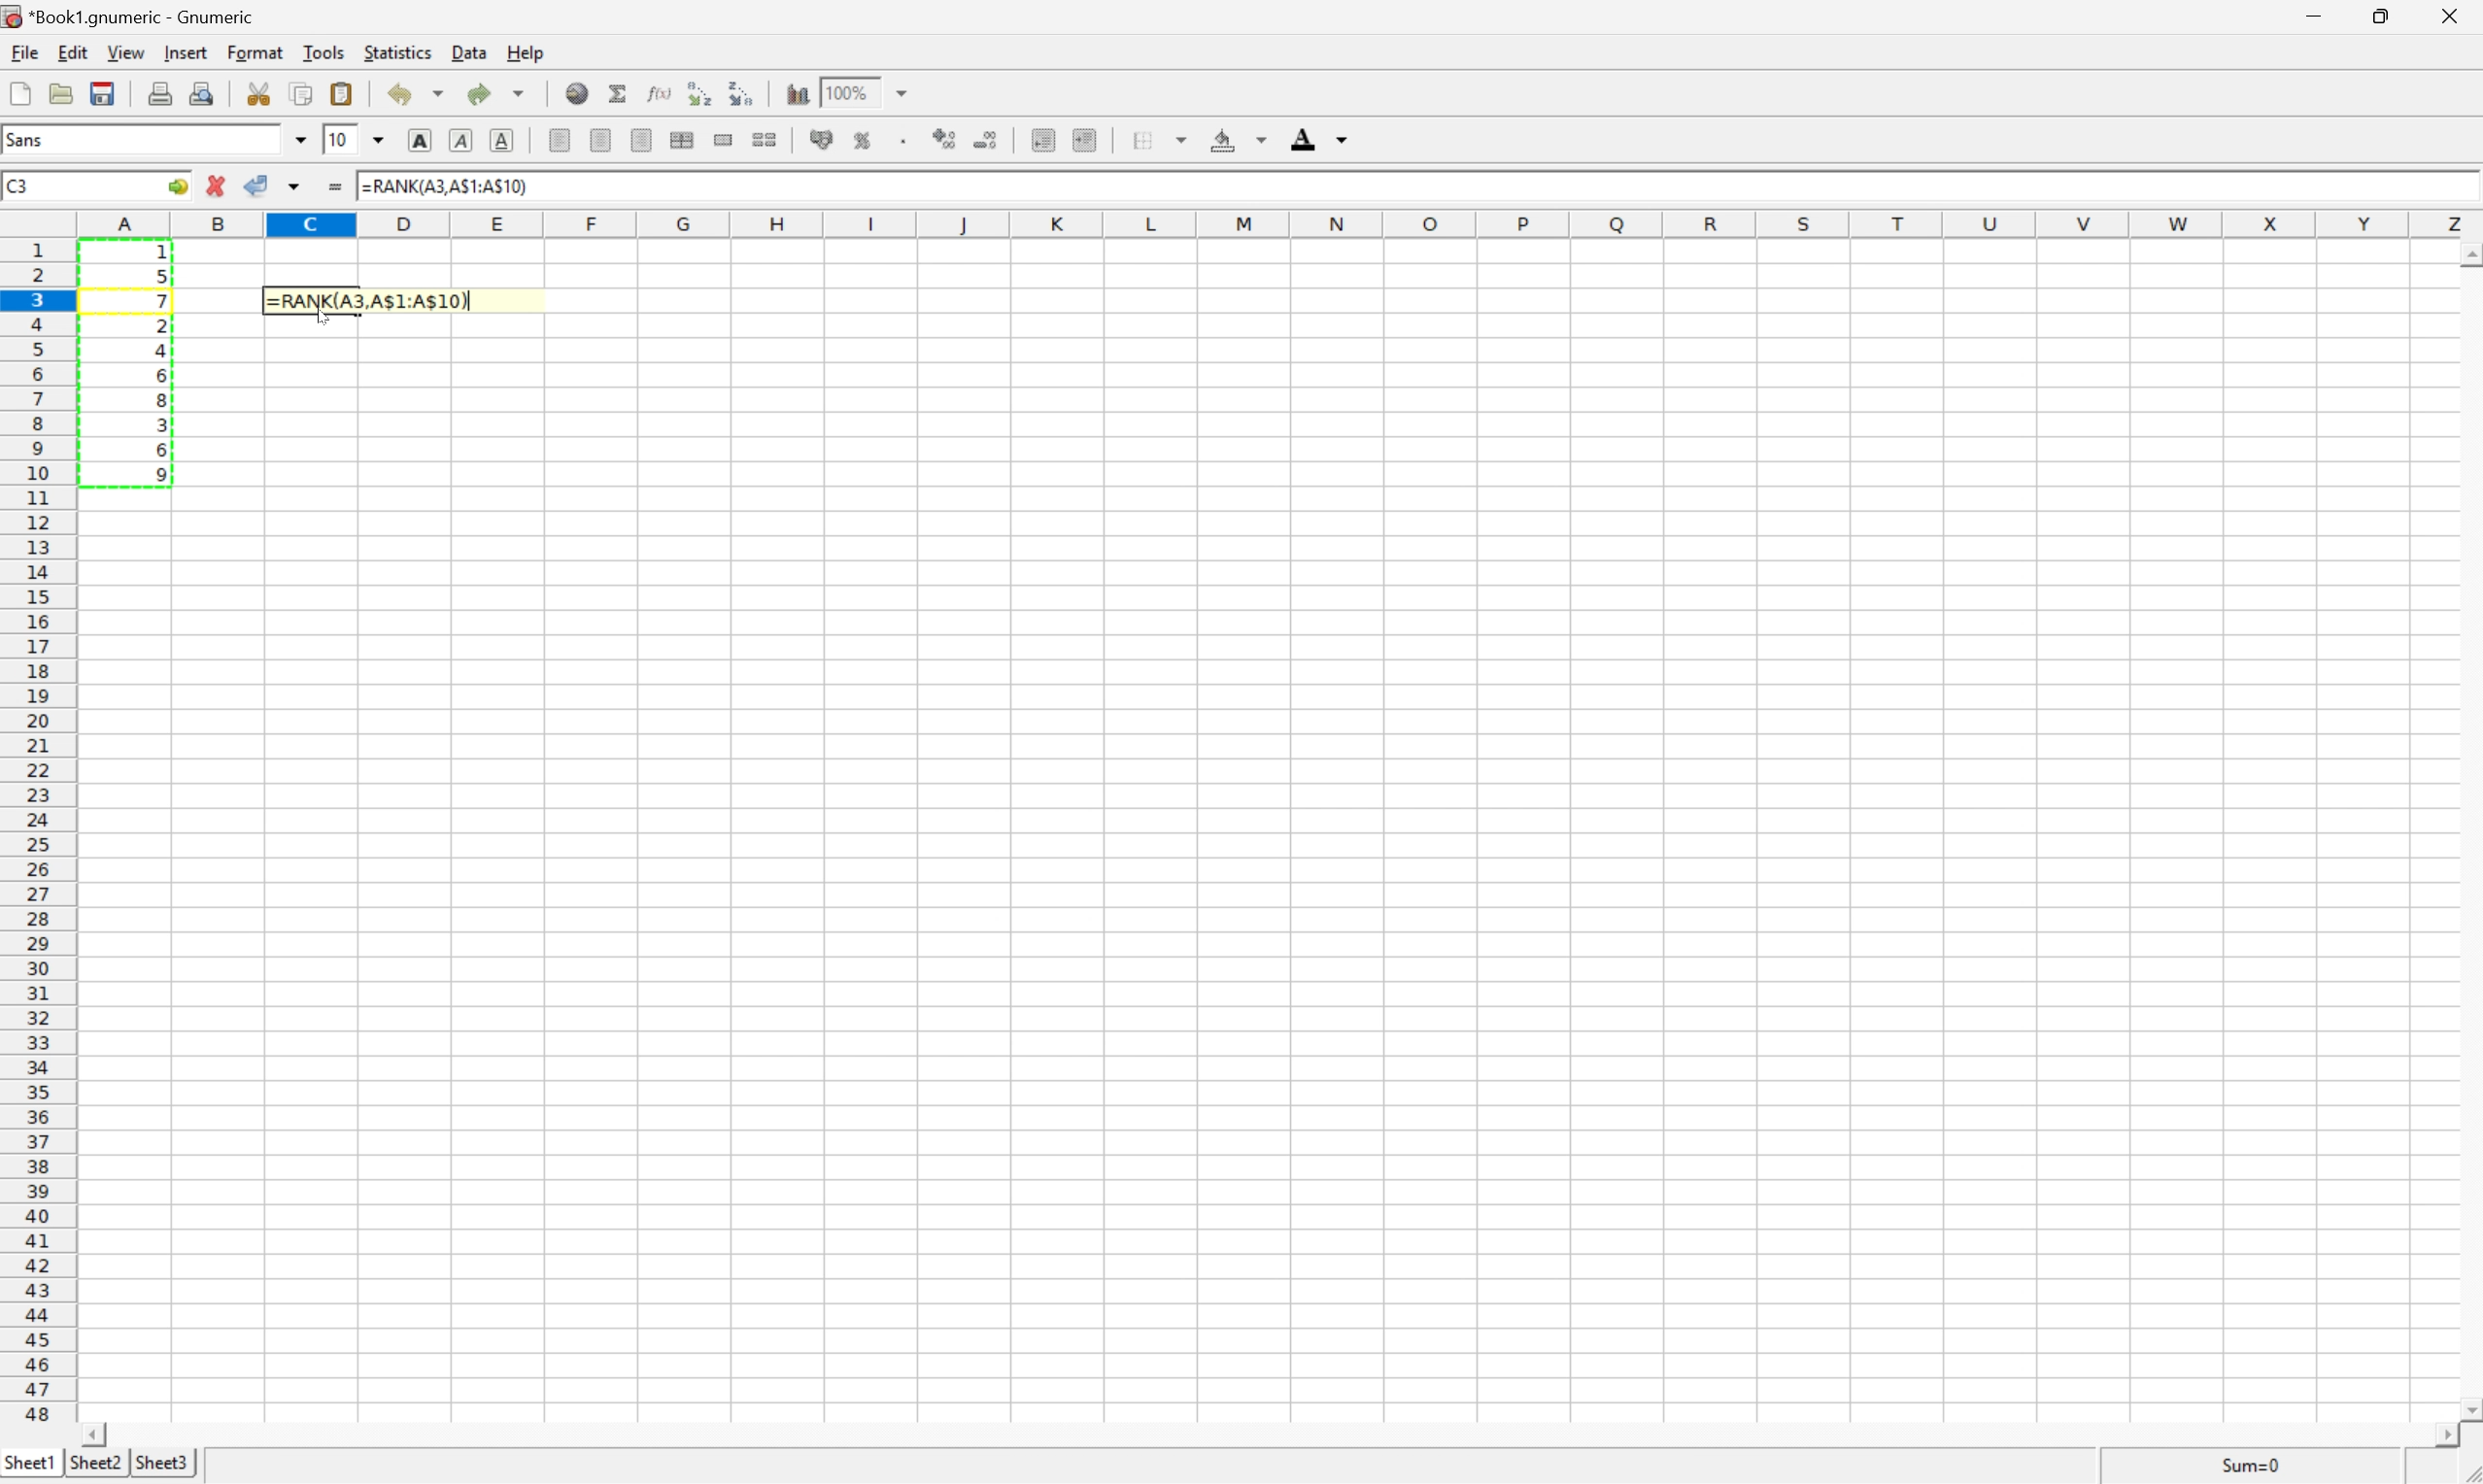 The height and width of the screenshot is (1484, 2483). I want to click on accept changes, so click(256, 186).